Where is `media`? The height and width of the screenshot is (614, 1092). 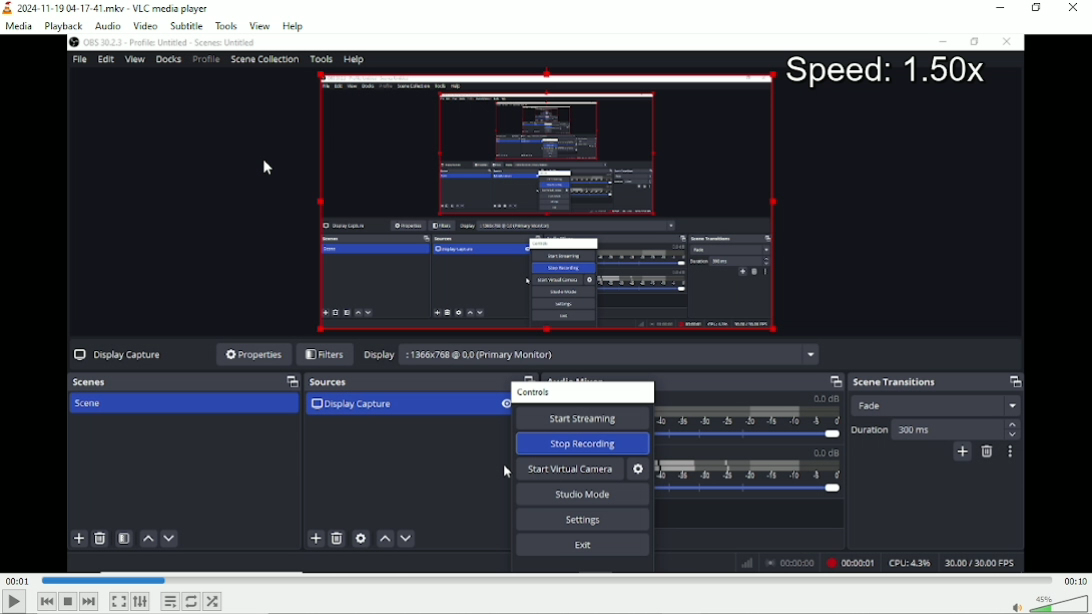
media is located at coordinates (19, 26).